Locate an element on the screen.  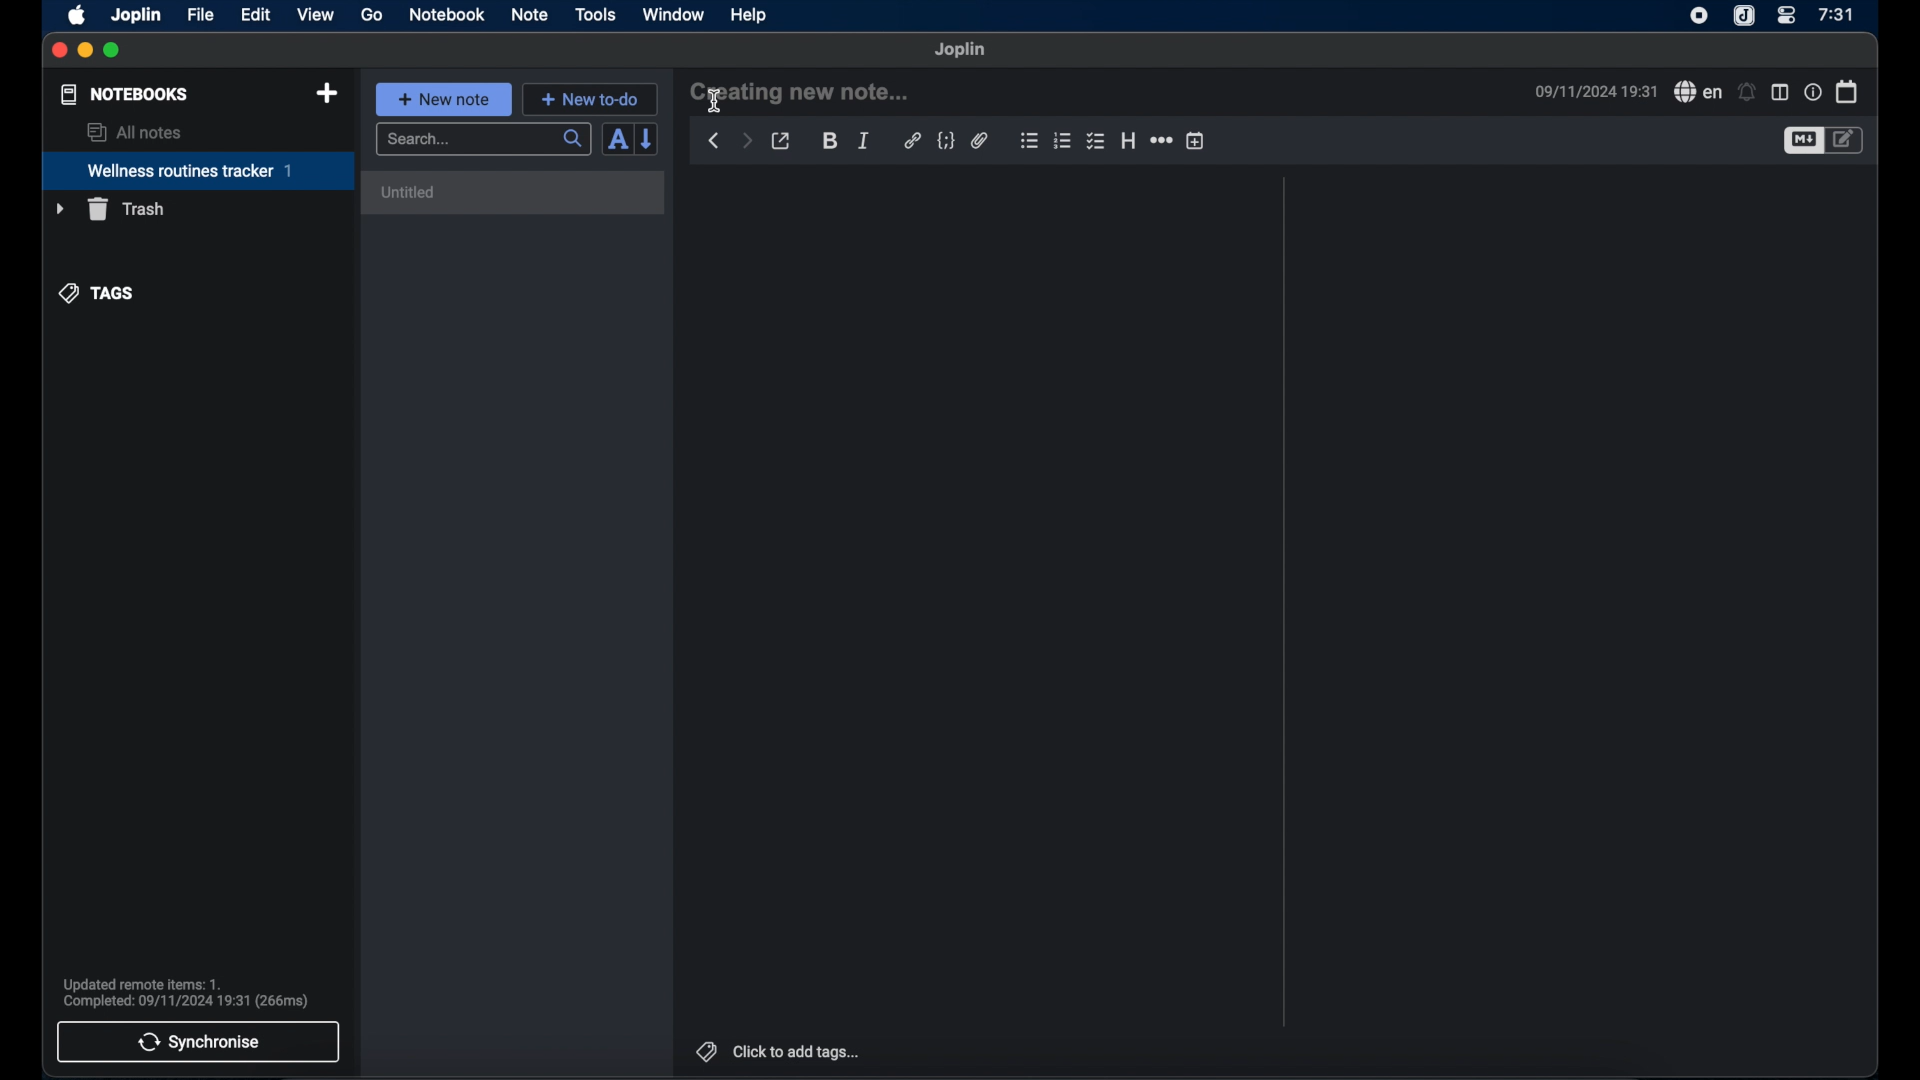
reverse sort order is located at coordinates (648, 139).